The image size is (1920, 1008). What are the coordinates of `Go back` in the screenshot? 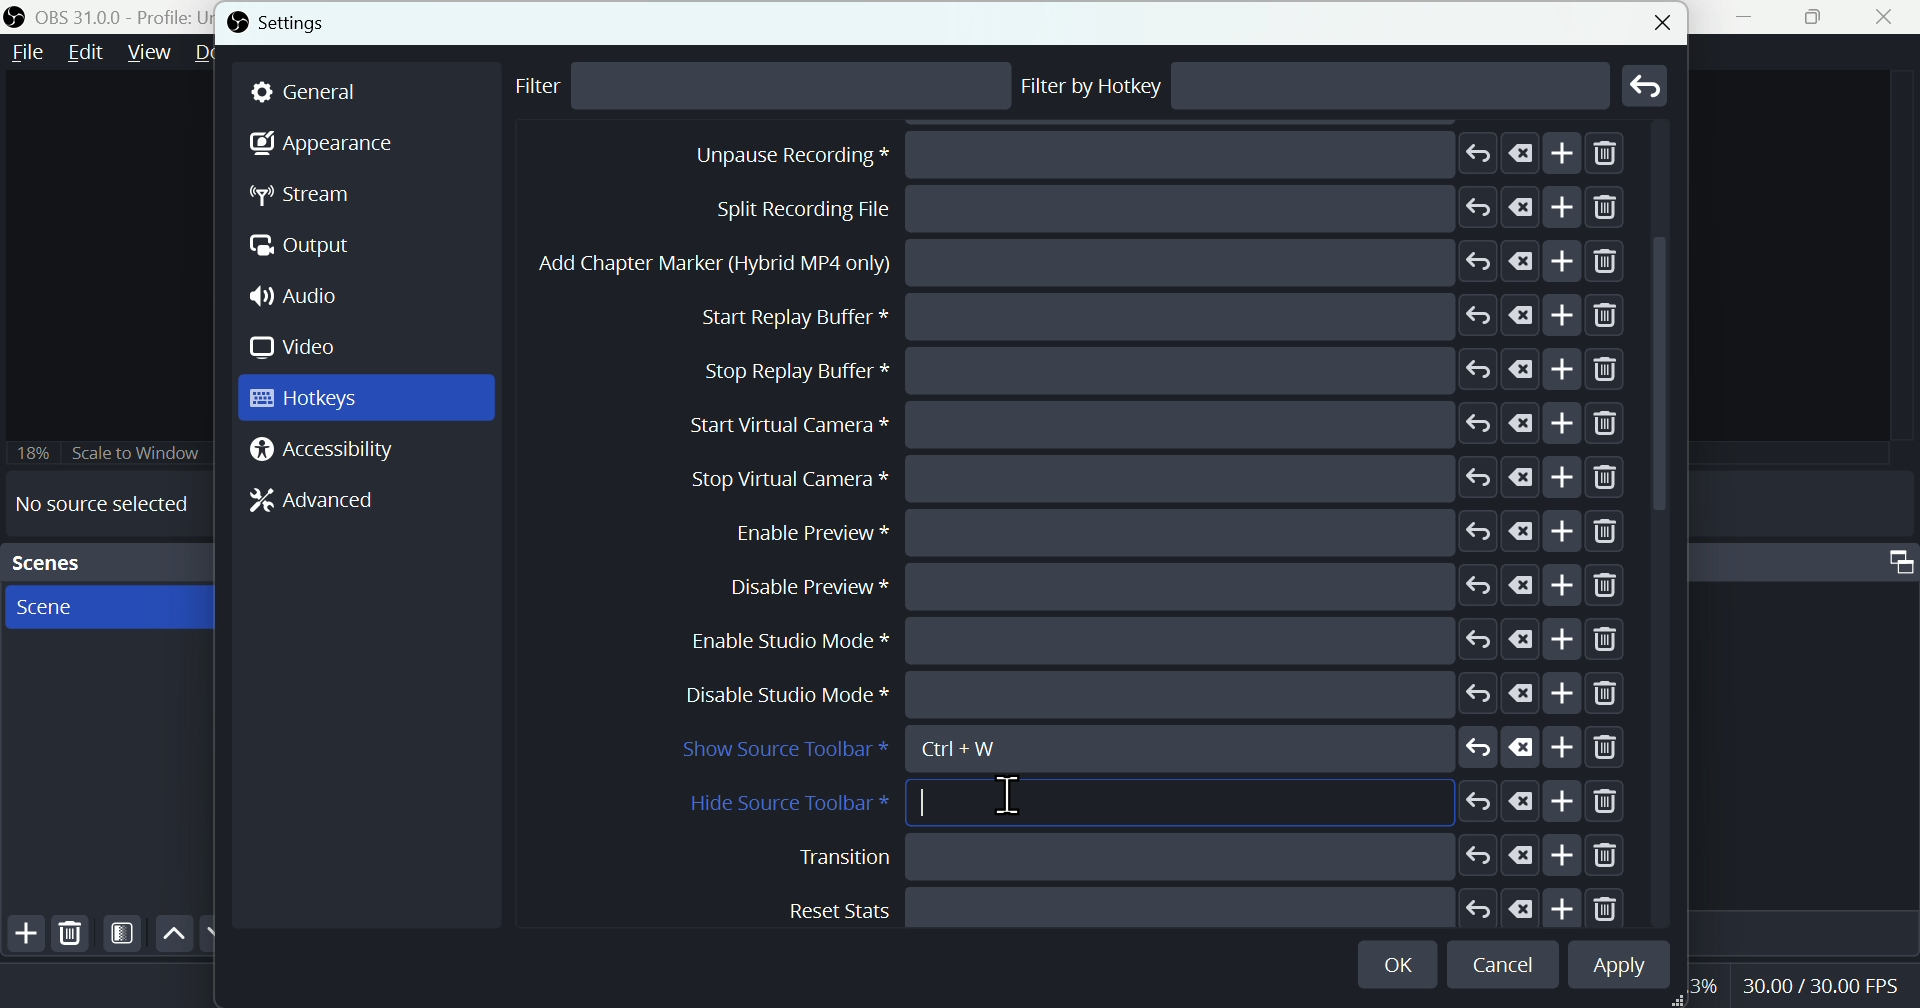 It's located at (1647, 85).